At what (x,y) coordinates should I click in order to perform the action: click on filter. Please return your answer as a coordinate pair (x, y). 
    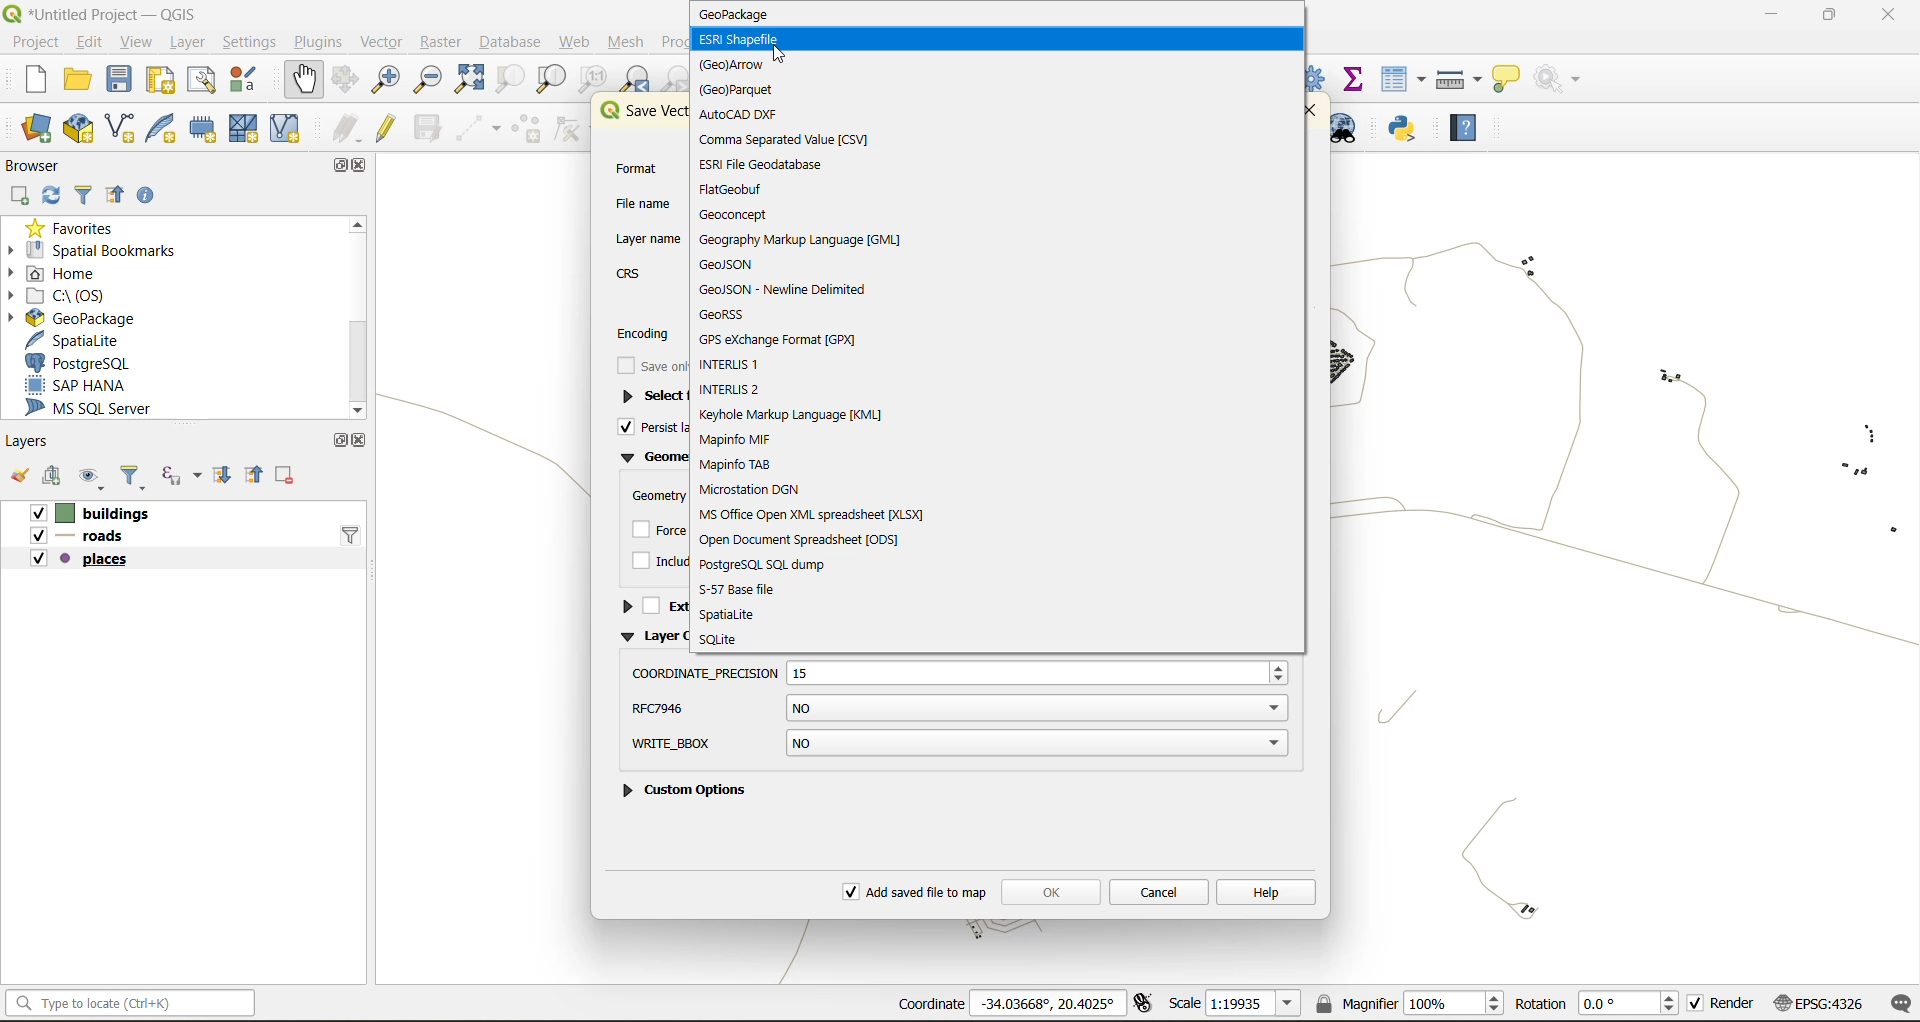
    Looking at the image, I should click on (353, 534).